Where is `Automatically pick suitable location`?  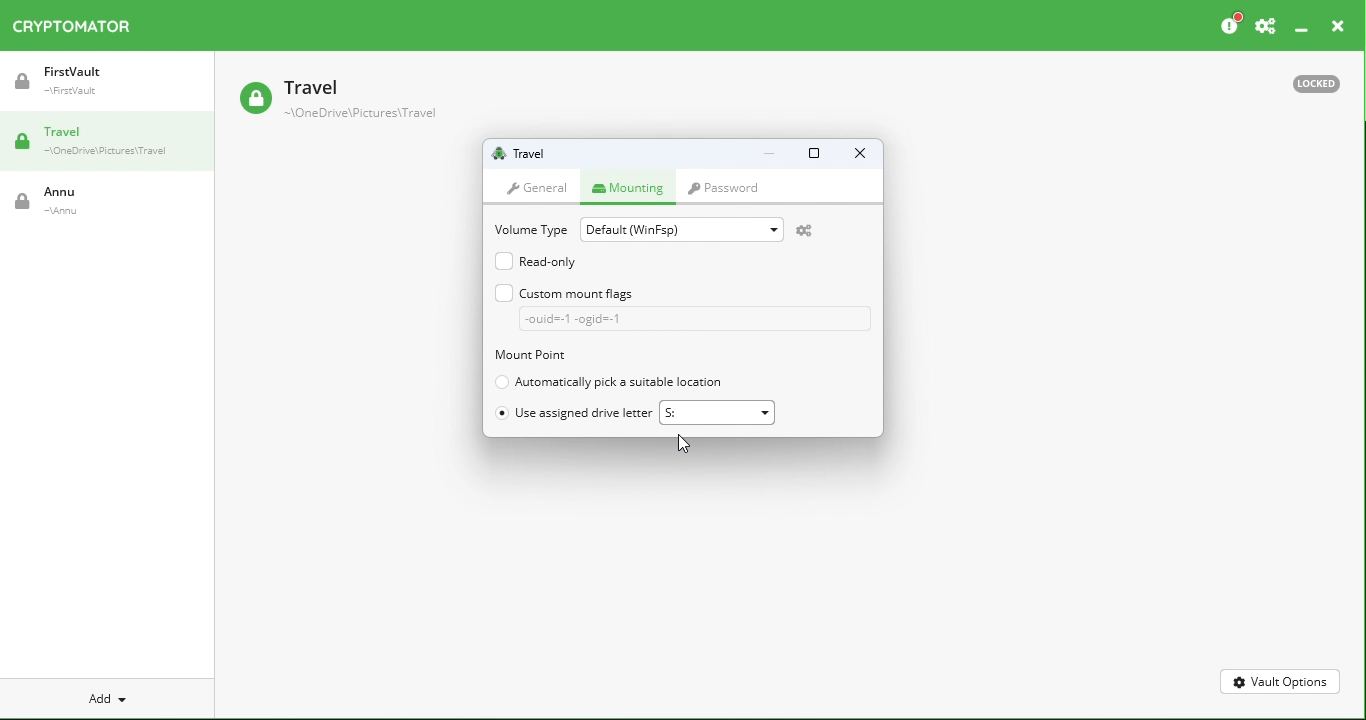 Automatically pick suitable location is located at coordinates (611, 383).